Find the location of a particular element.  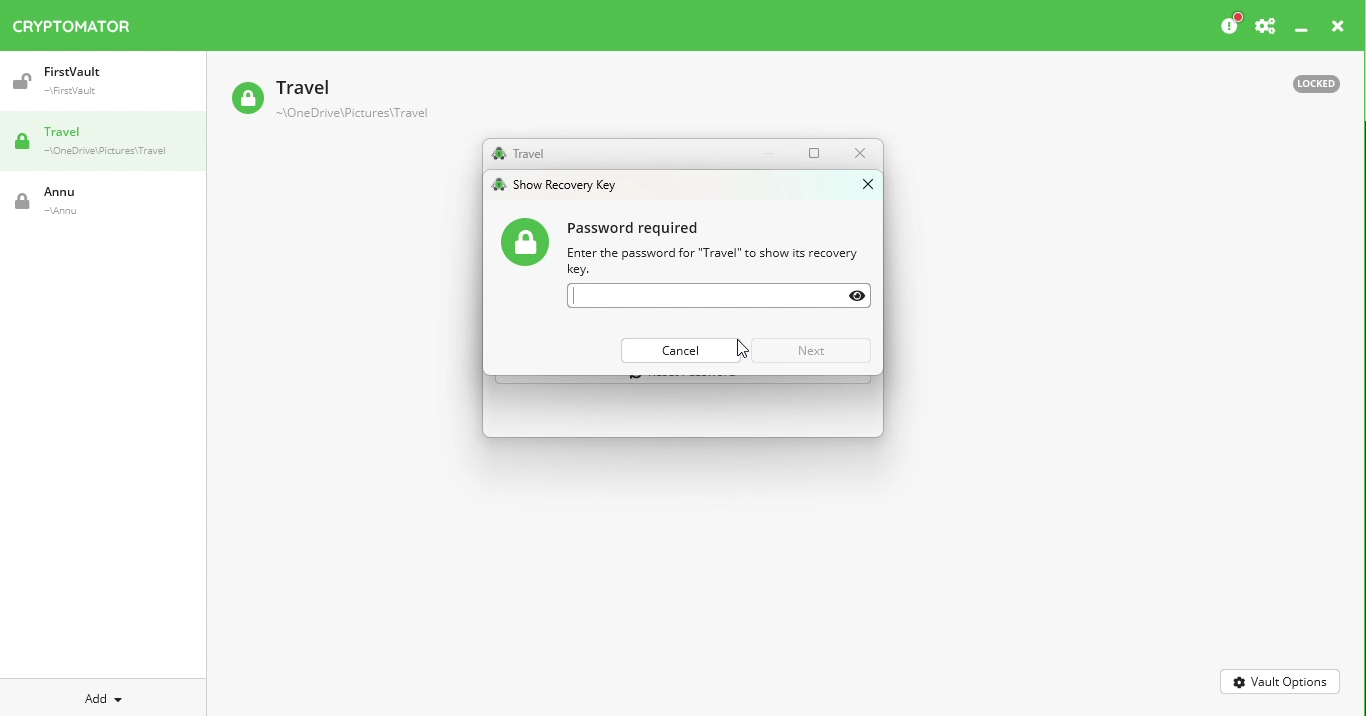

Maximize is located at coordinates (818, 152).